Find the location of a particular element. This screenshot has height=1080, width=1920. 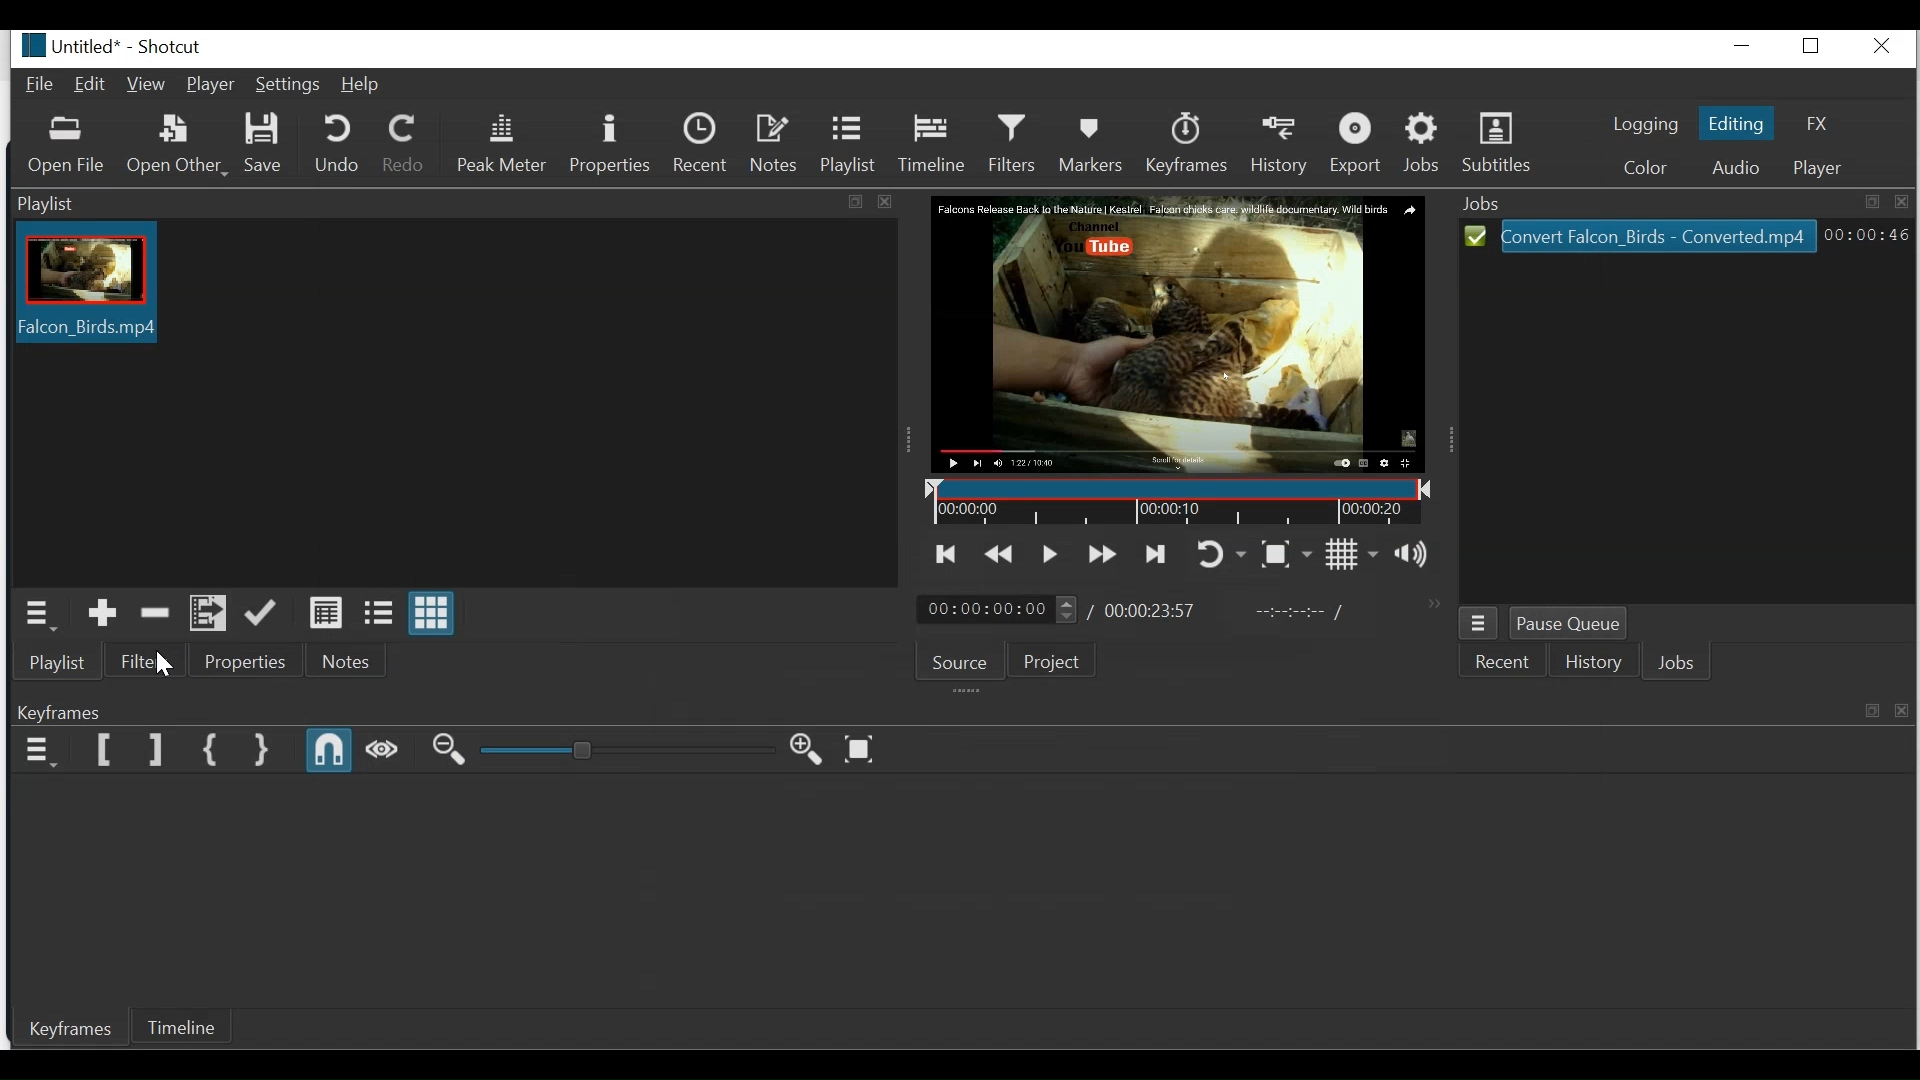

In point is located at coordinates (1297, 611).